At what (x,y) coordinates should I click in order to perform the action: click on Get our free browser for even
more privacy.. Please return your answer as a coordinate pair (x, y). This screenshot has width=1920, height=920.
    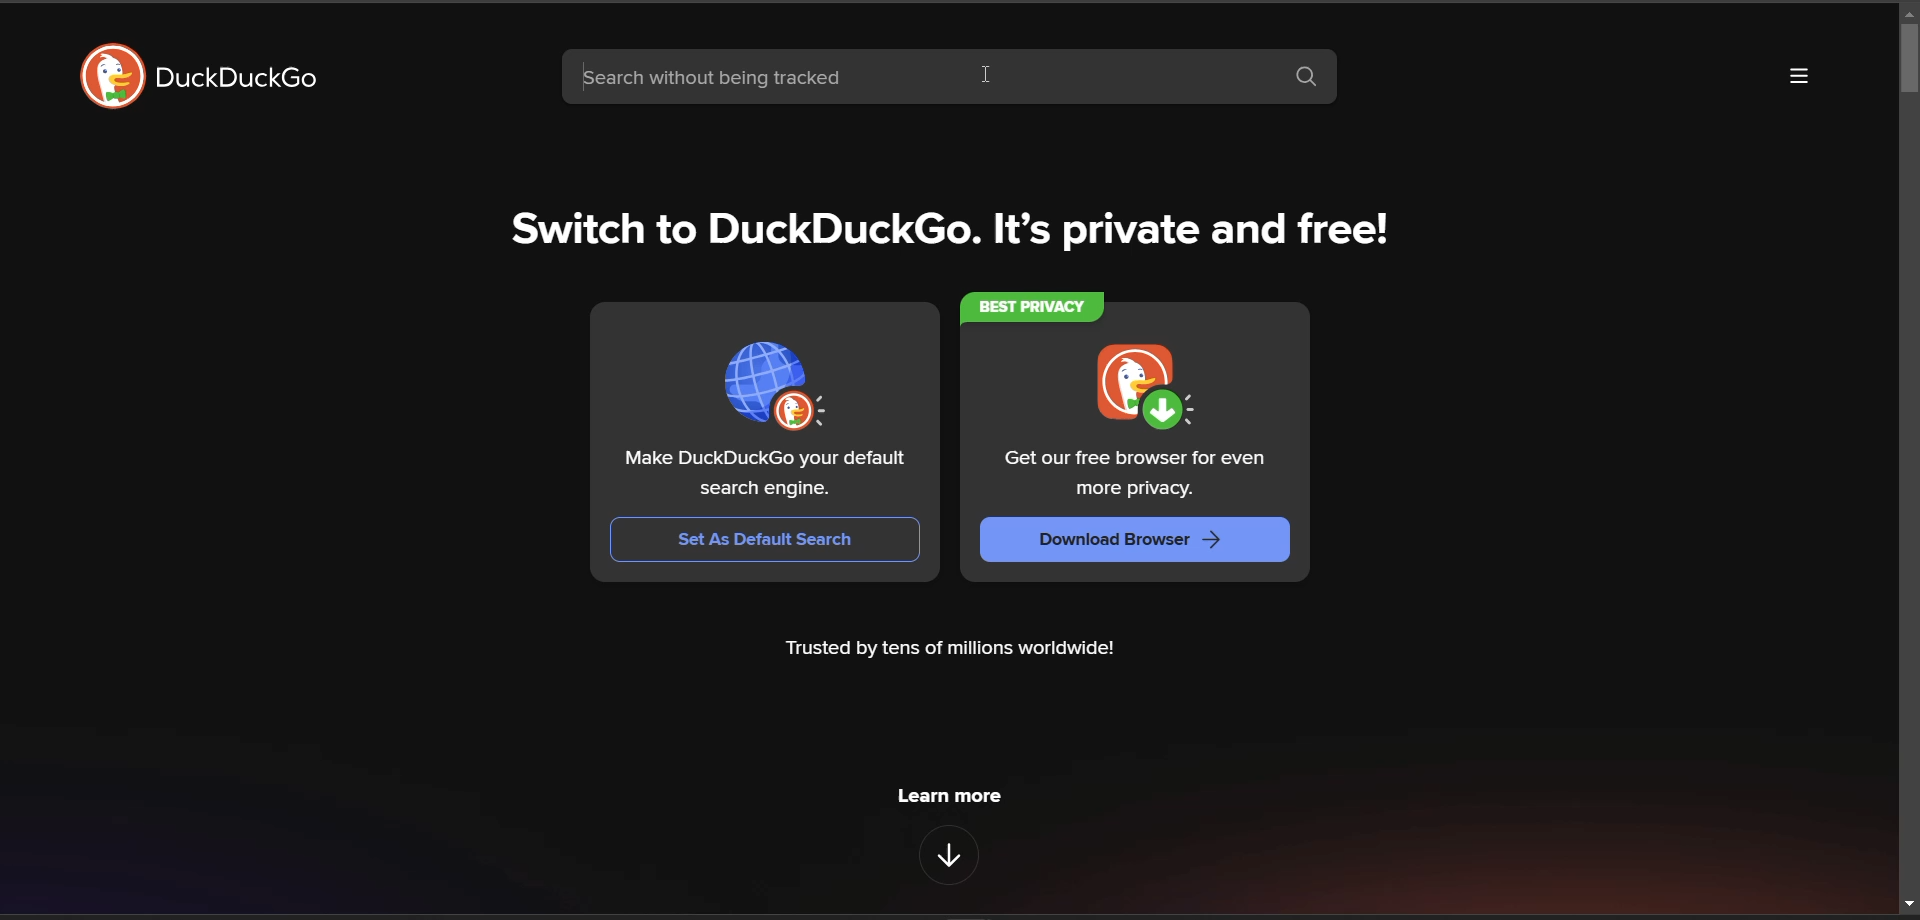
    Looking at the image, I should click on (1138, 474).